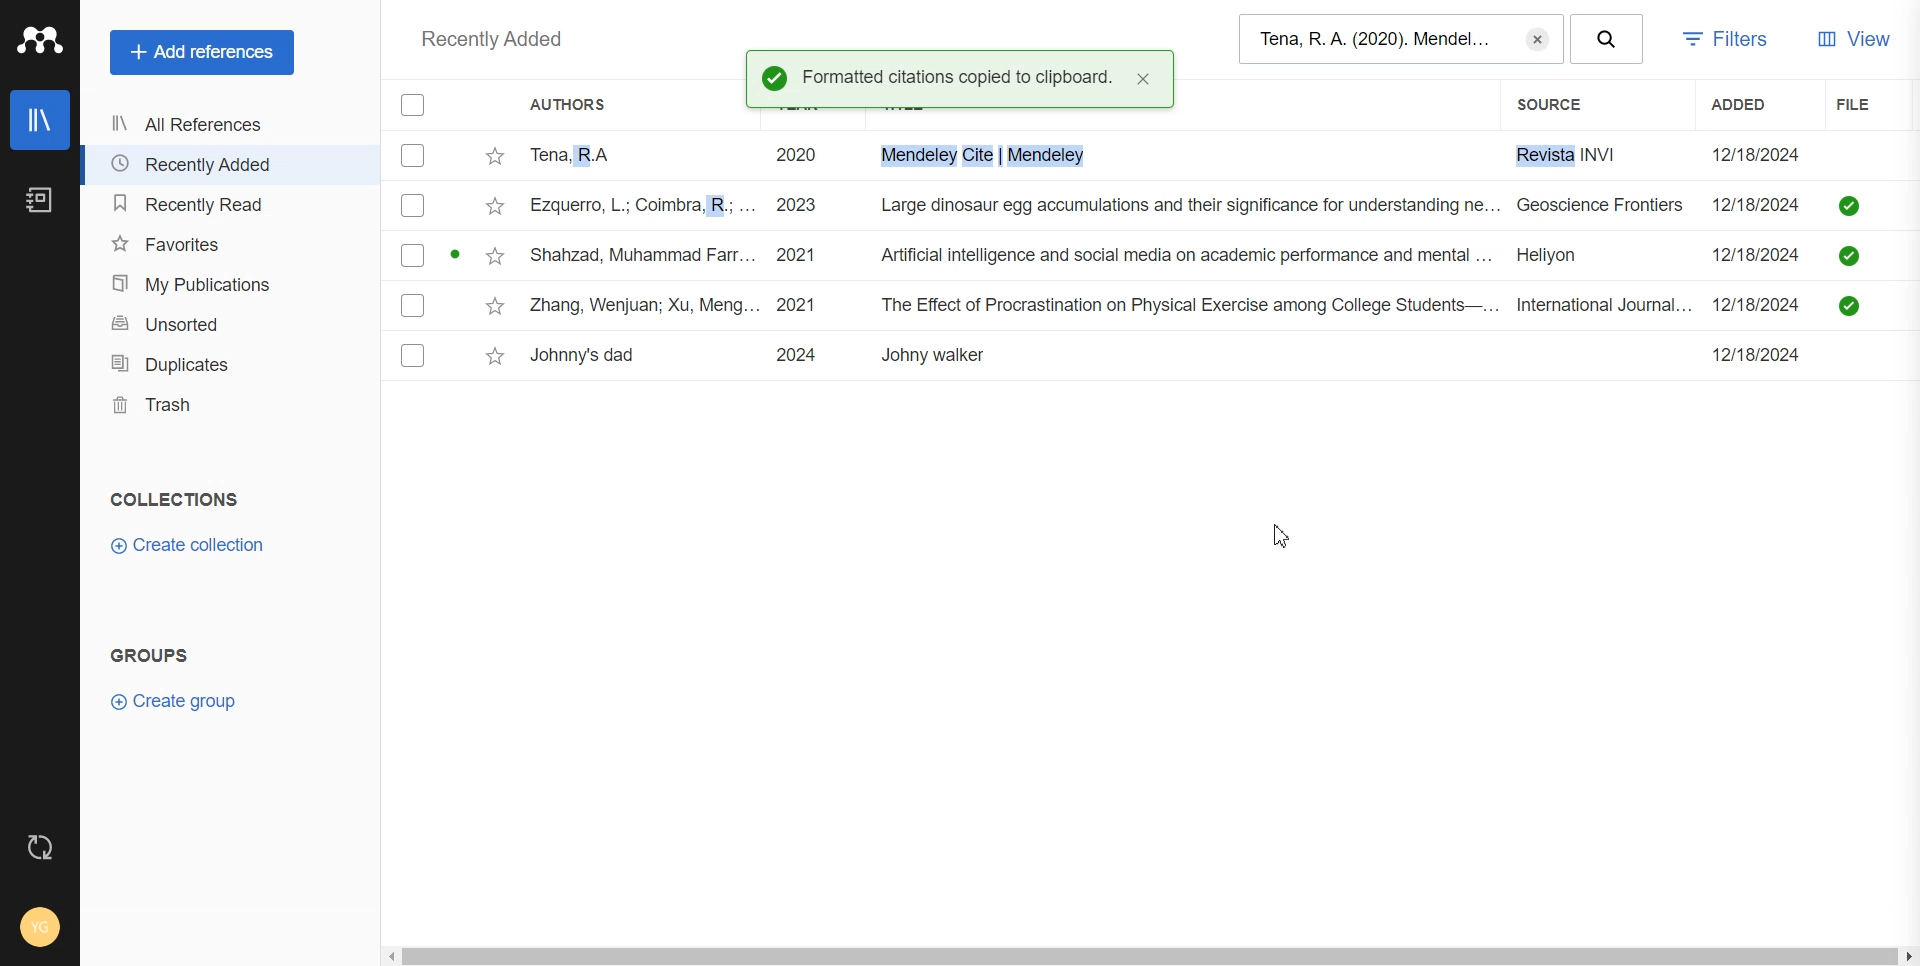  I want to click on Cursor, so click(1284, 536).